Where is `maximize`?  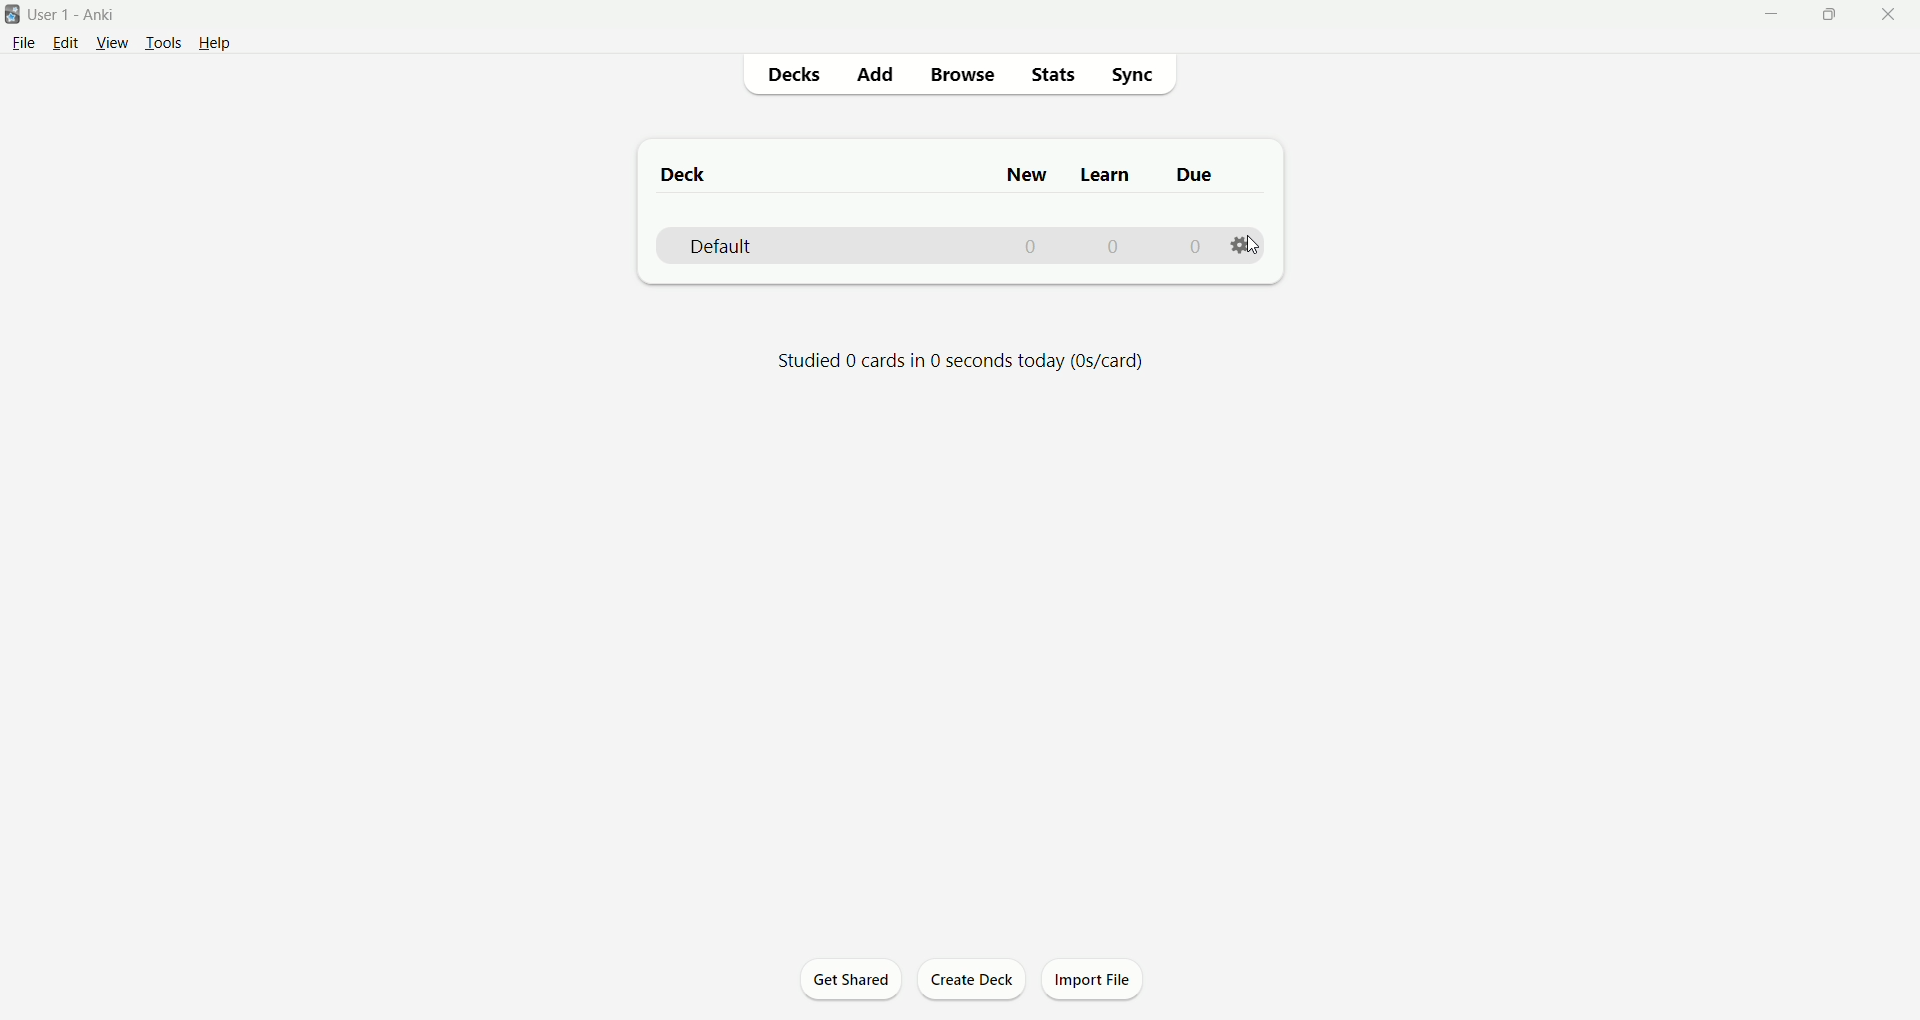
maximize is located at coordinates (1821, 14).